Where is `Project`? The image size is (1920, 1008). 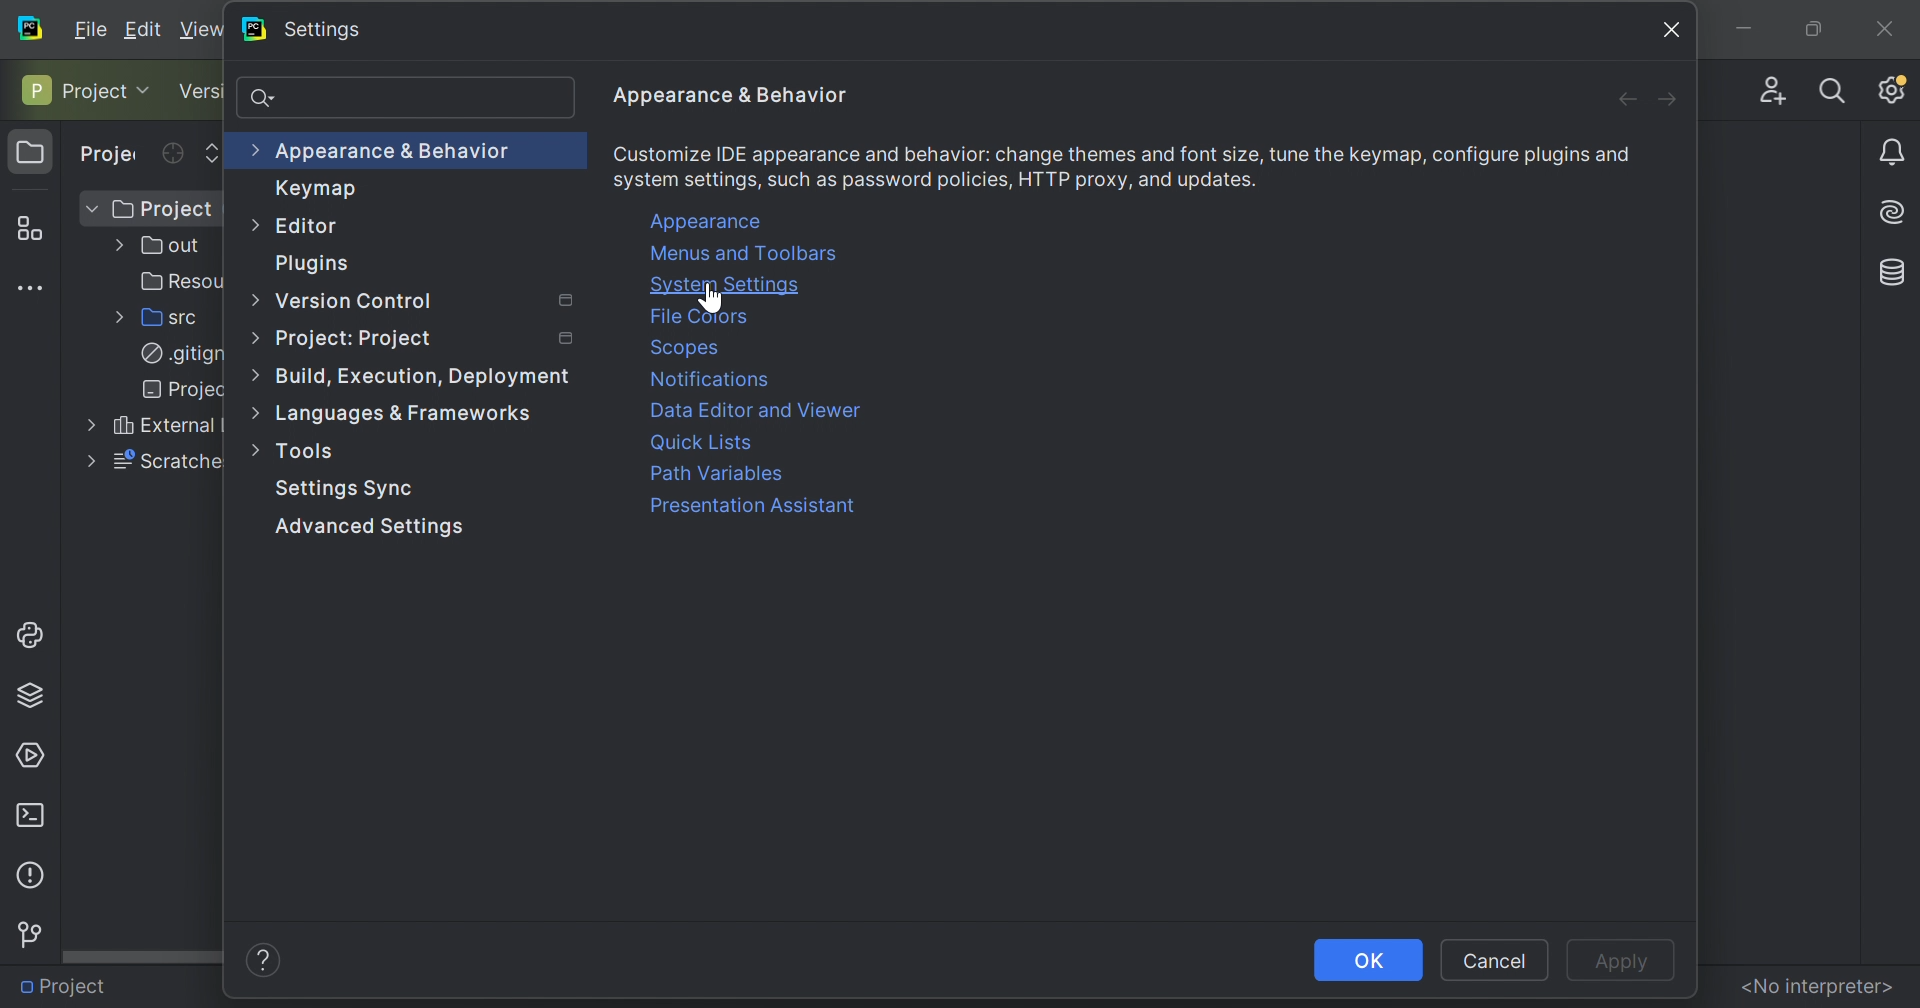
Project is located at coordinates (67, 984).